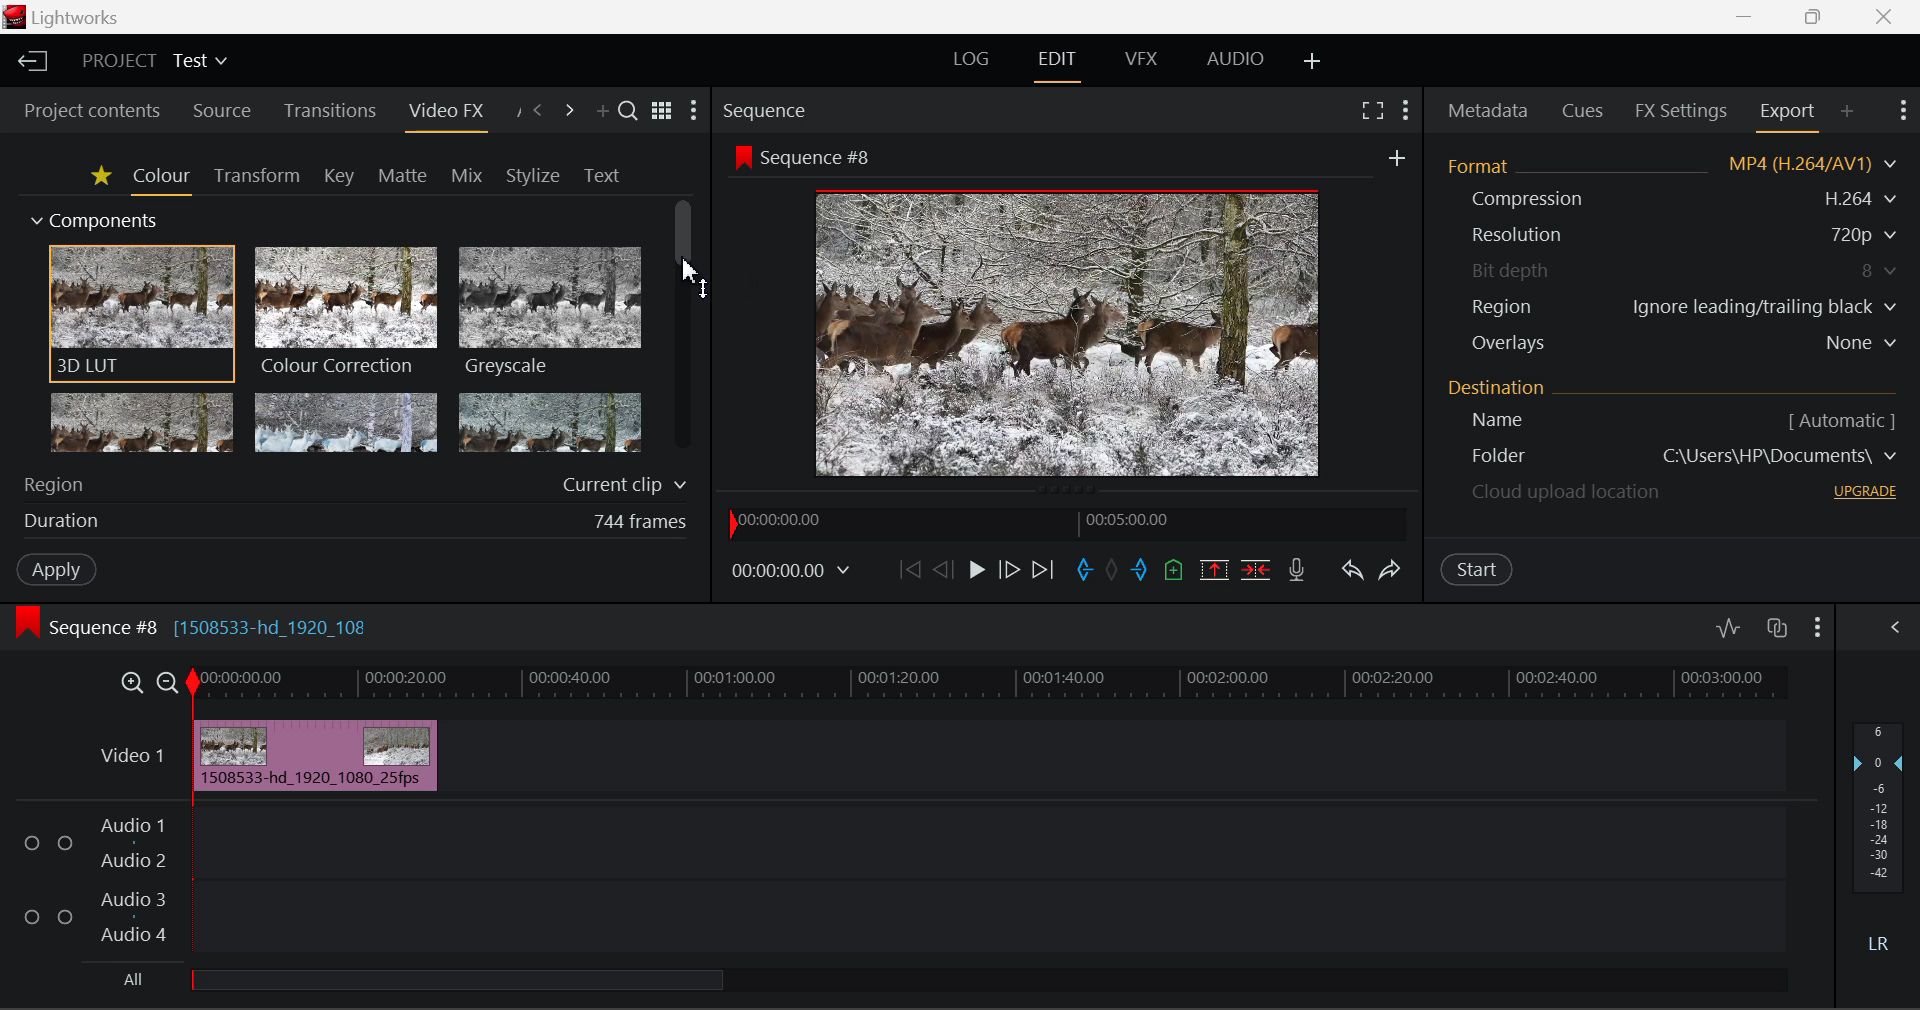 Image resolution: width=1920 pixels, height=1010 pixels. What do you see at coordinates (346, 314) in the screenshot?
I see `Colour Correction` at bounding box center [346, 314].